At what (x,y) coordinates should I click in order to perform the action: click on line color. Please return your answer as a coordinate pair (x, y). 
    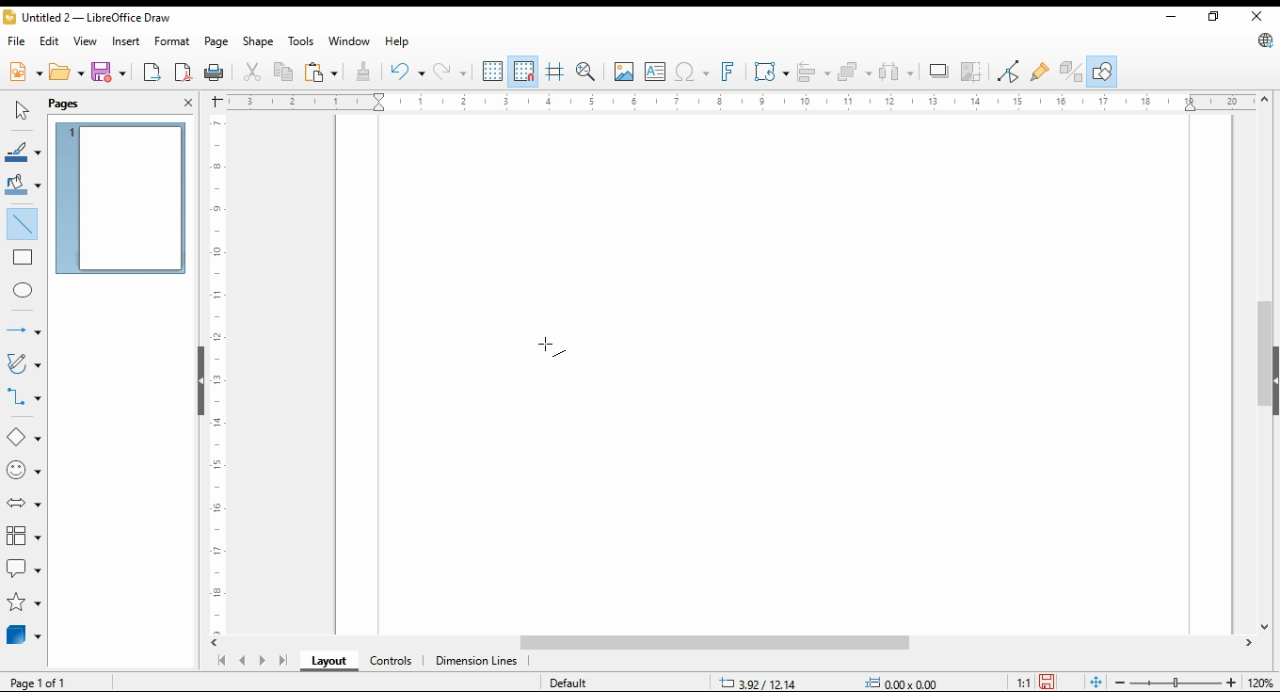
    Looking at the image, I should click on (23, 150).